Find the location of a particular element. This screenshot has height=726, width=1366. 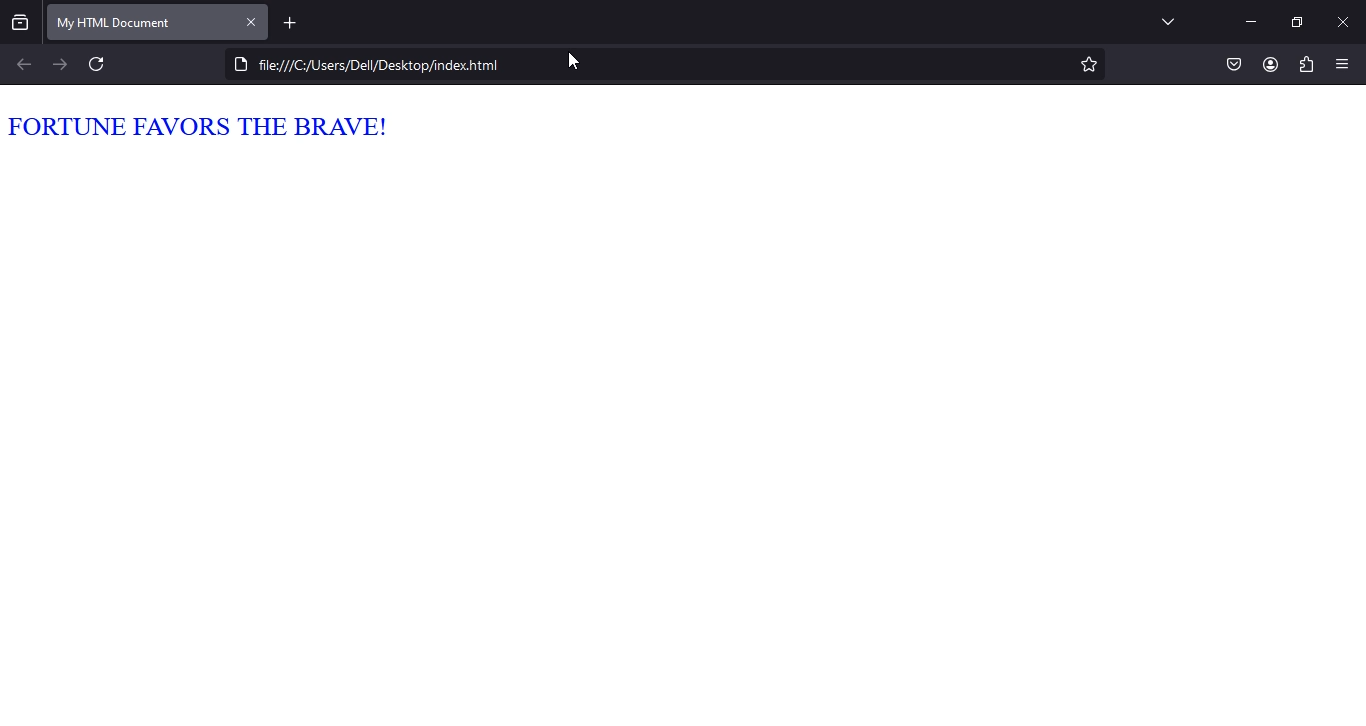

close tab is located at coordinates (251, 22).